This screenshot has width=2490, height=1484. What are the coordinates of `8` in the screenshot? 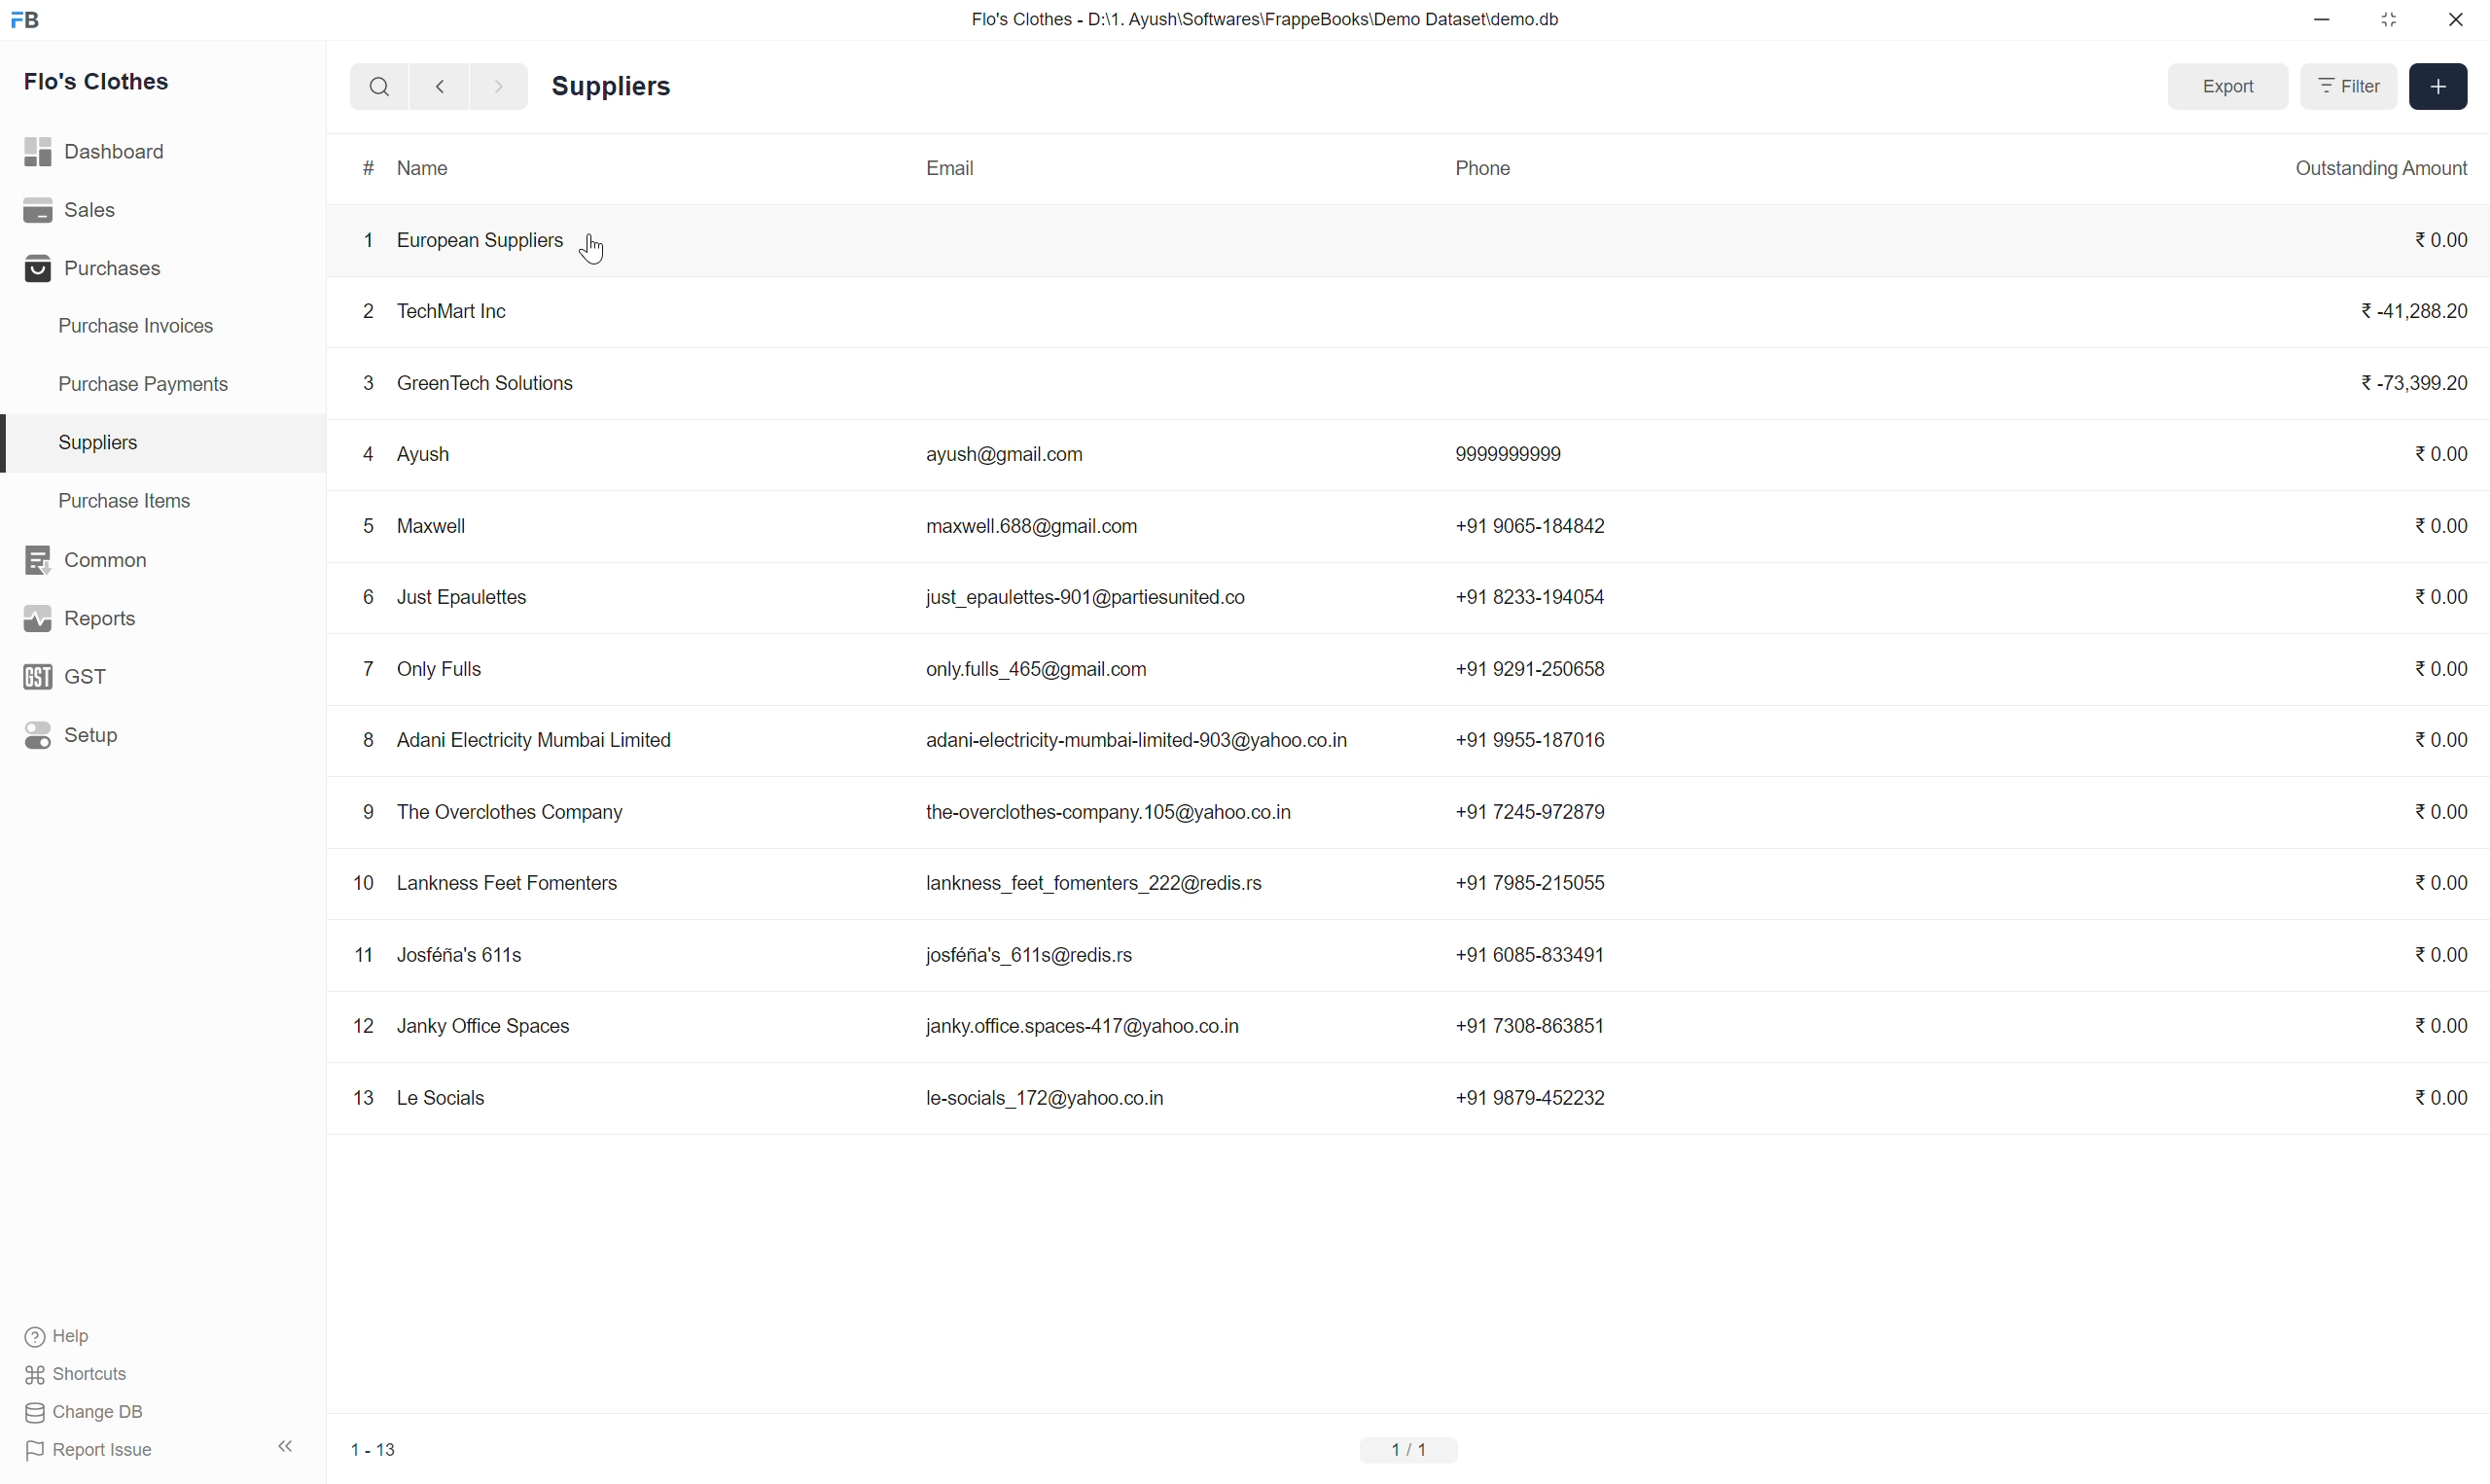 It's located at (368, 740).